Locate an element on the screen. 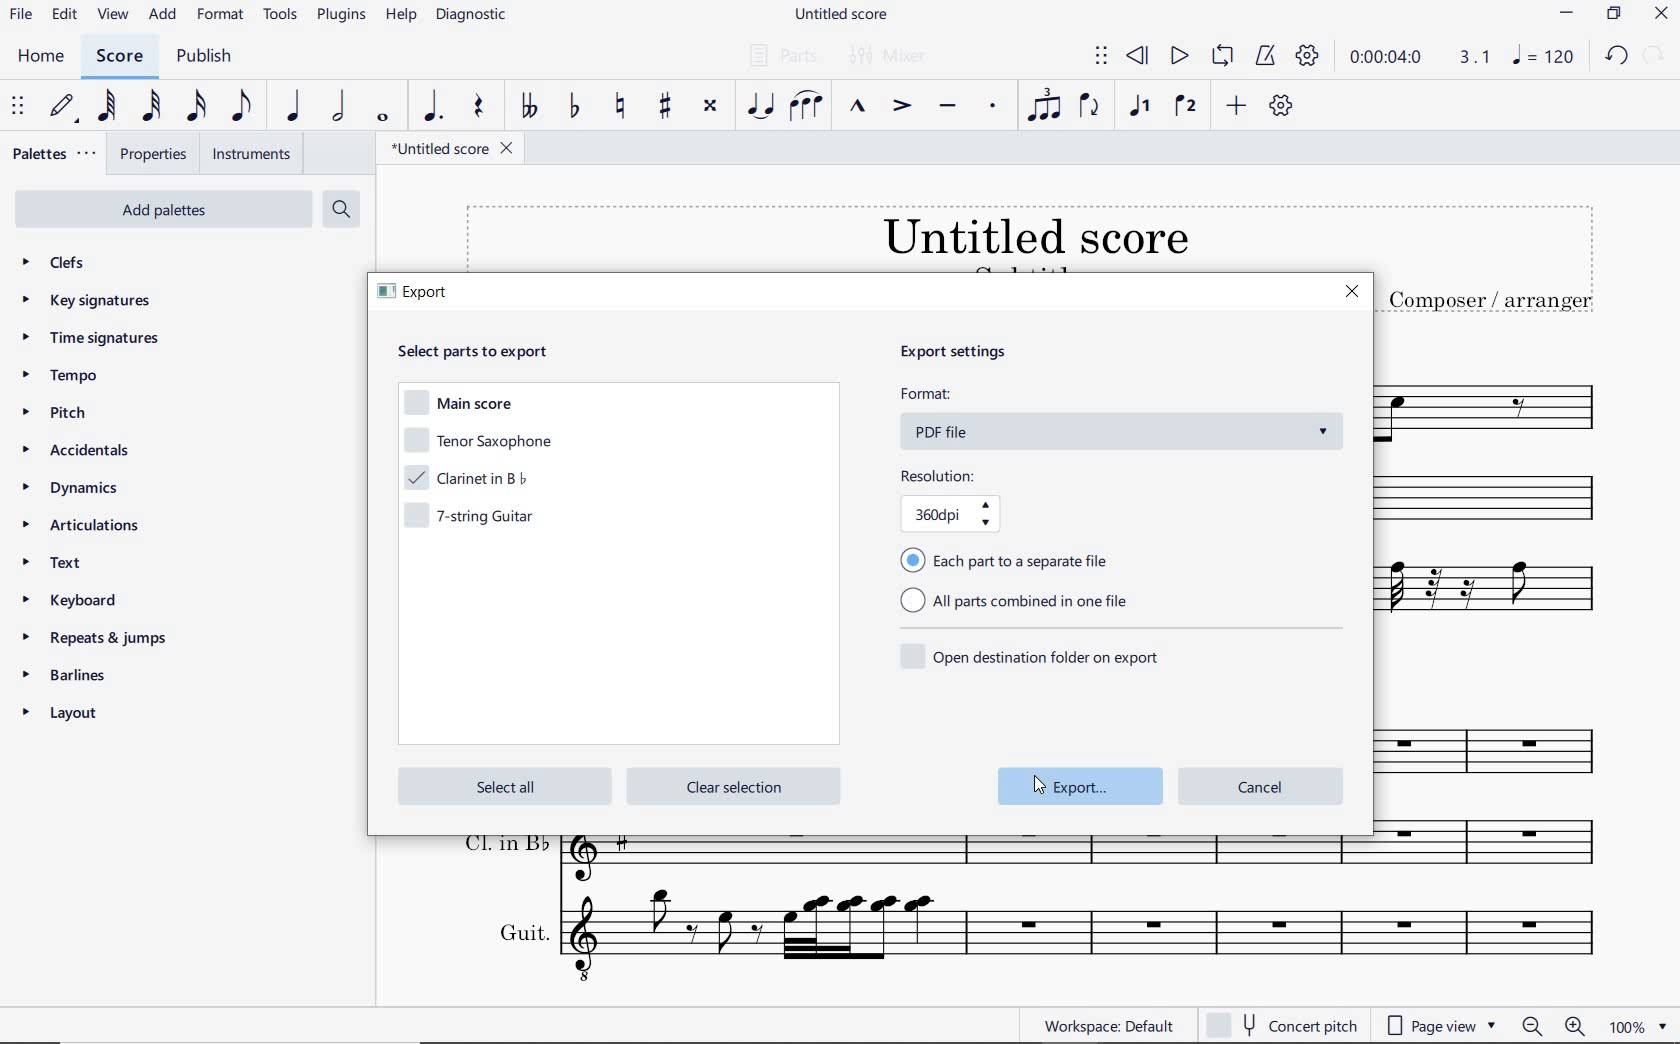  VIEW is located at coordinates (113, 13).